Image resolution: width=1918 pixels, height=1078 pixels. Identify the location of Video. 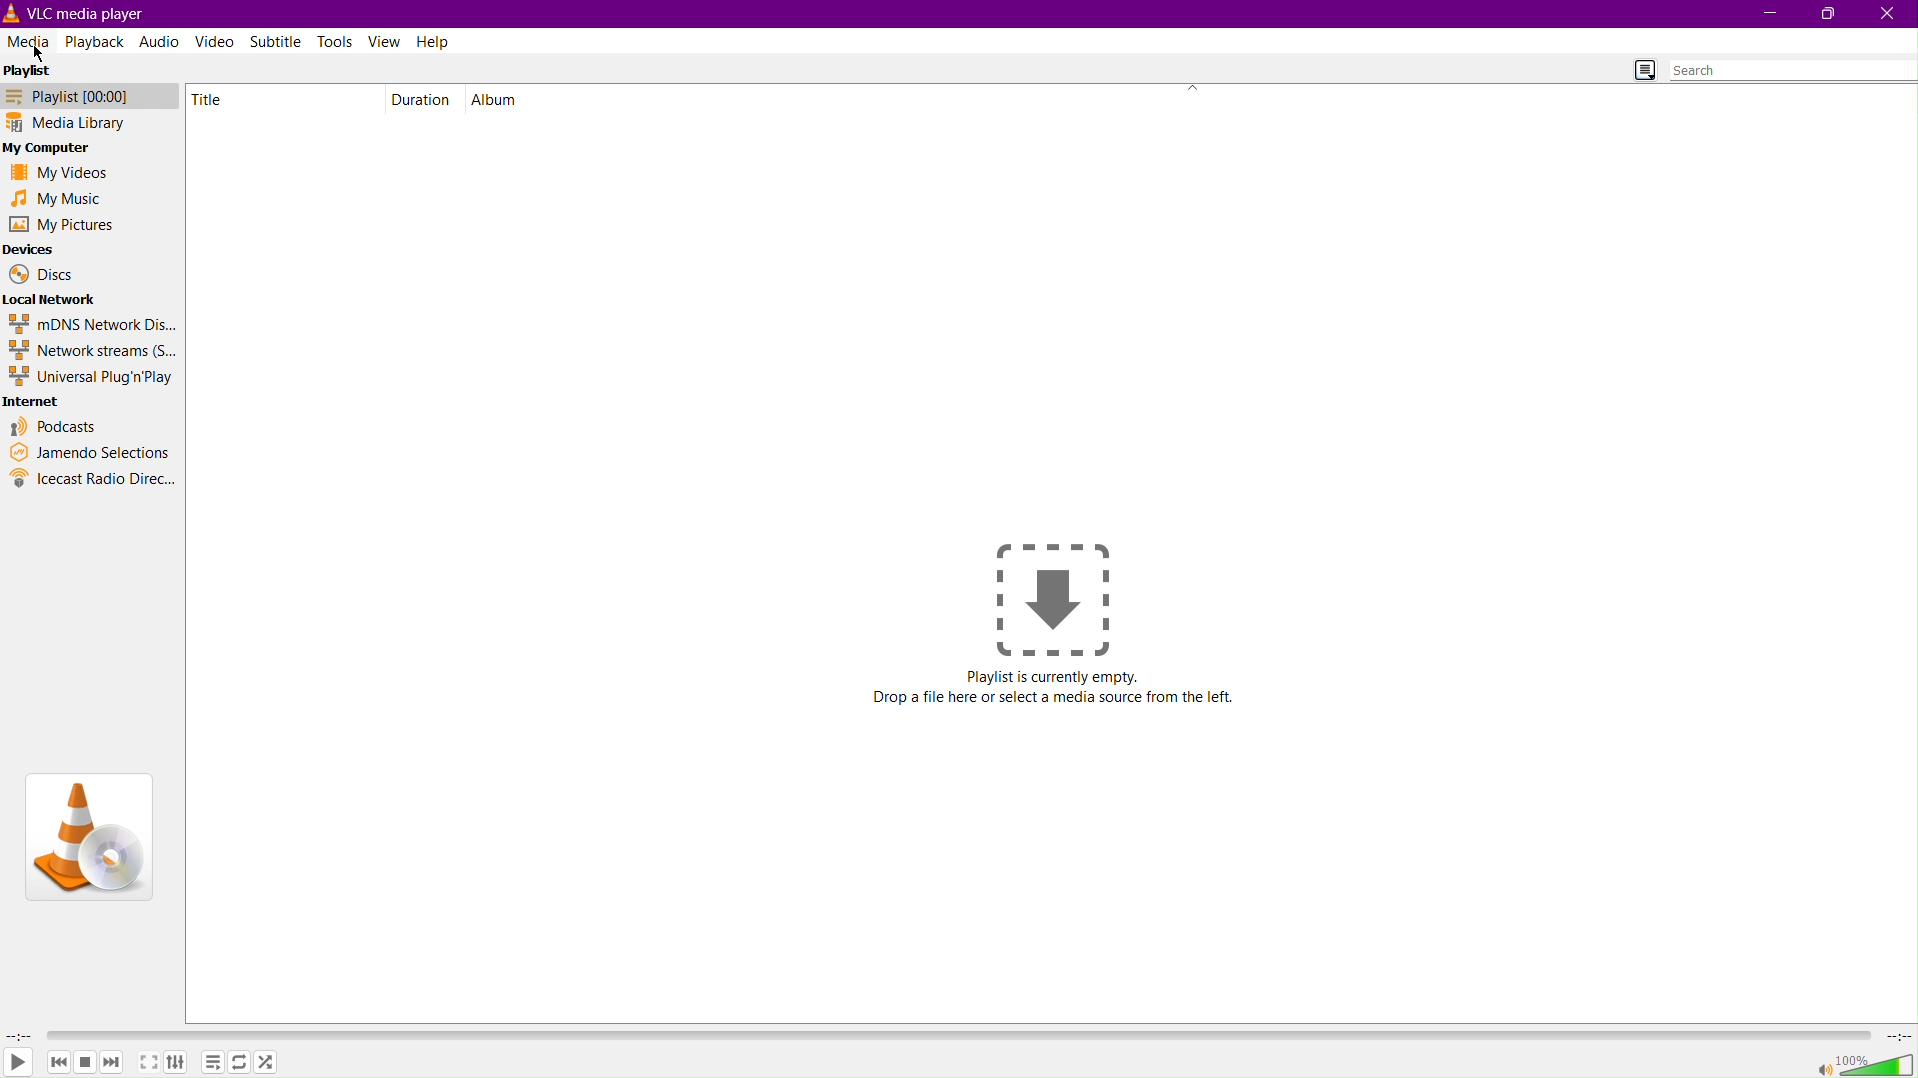
(216, 40).